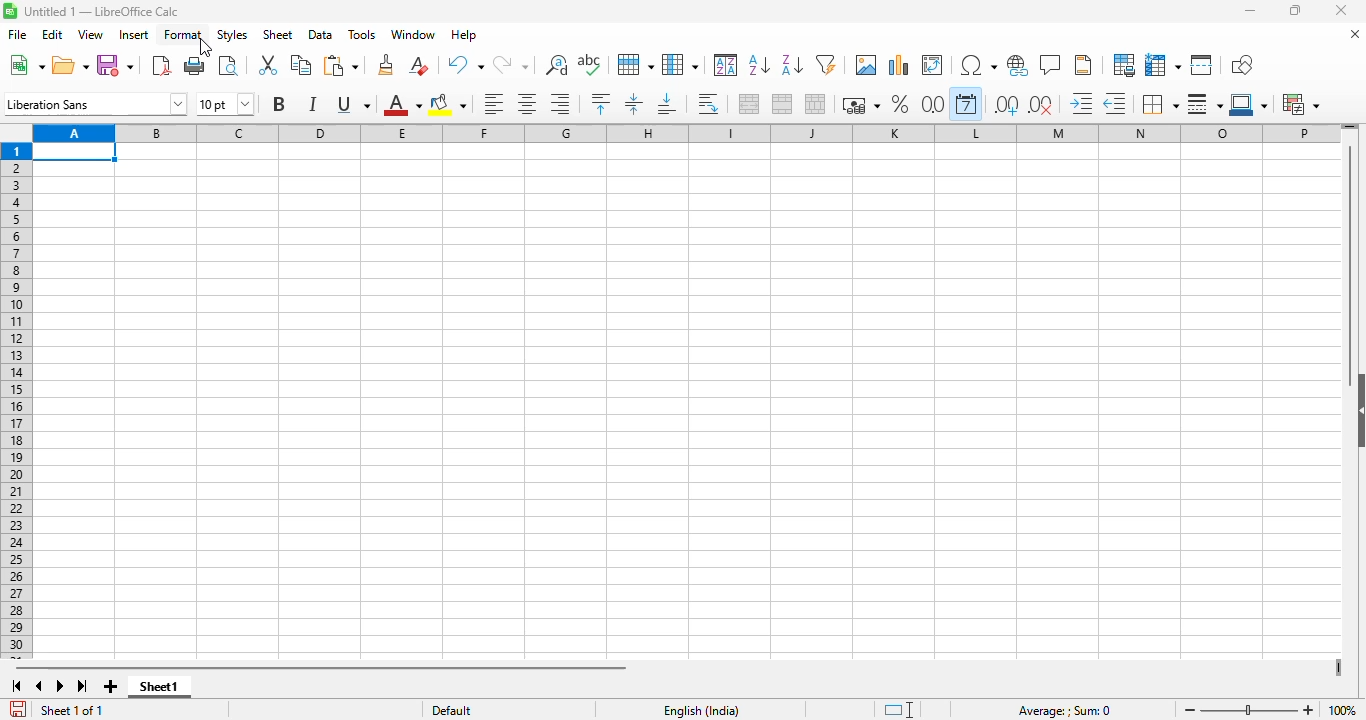 This screenshot has width=1366, height=720. What do you see at coordinates (867, 65) in the screenshot?
I see `insert image` at bounding box center [867, 65].